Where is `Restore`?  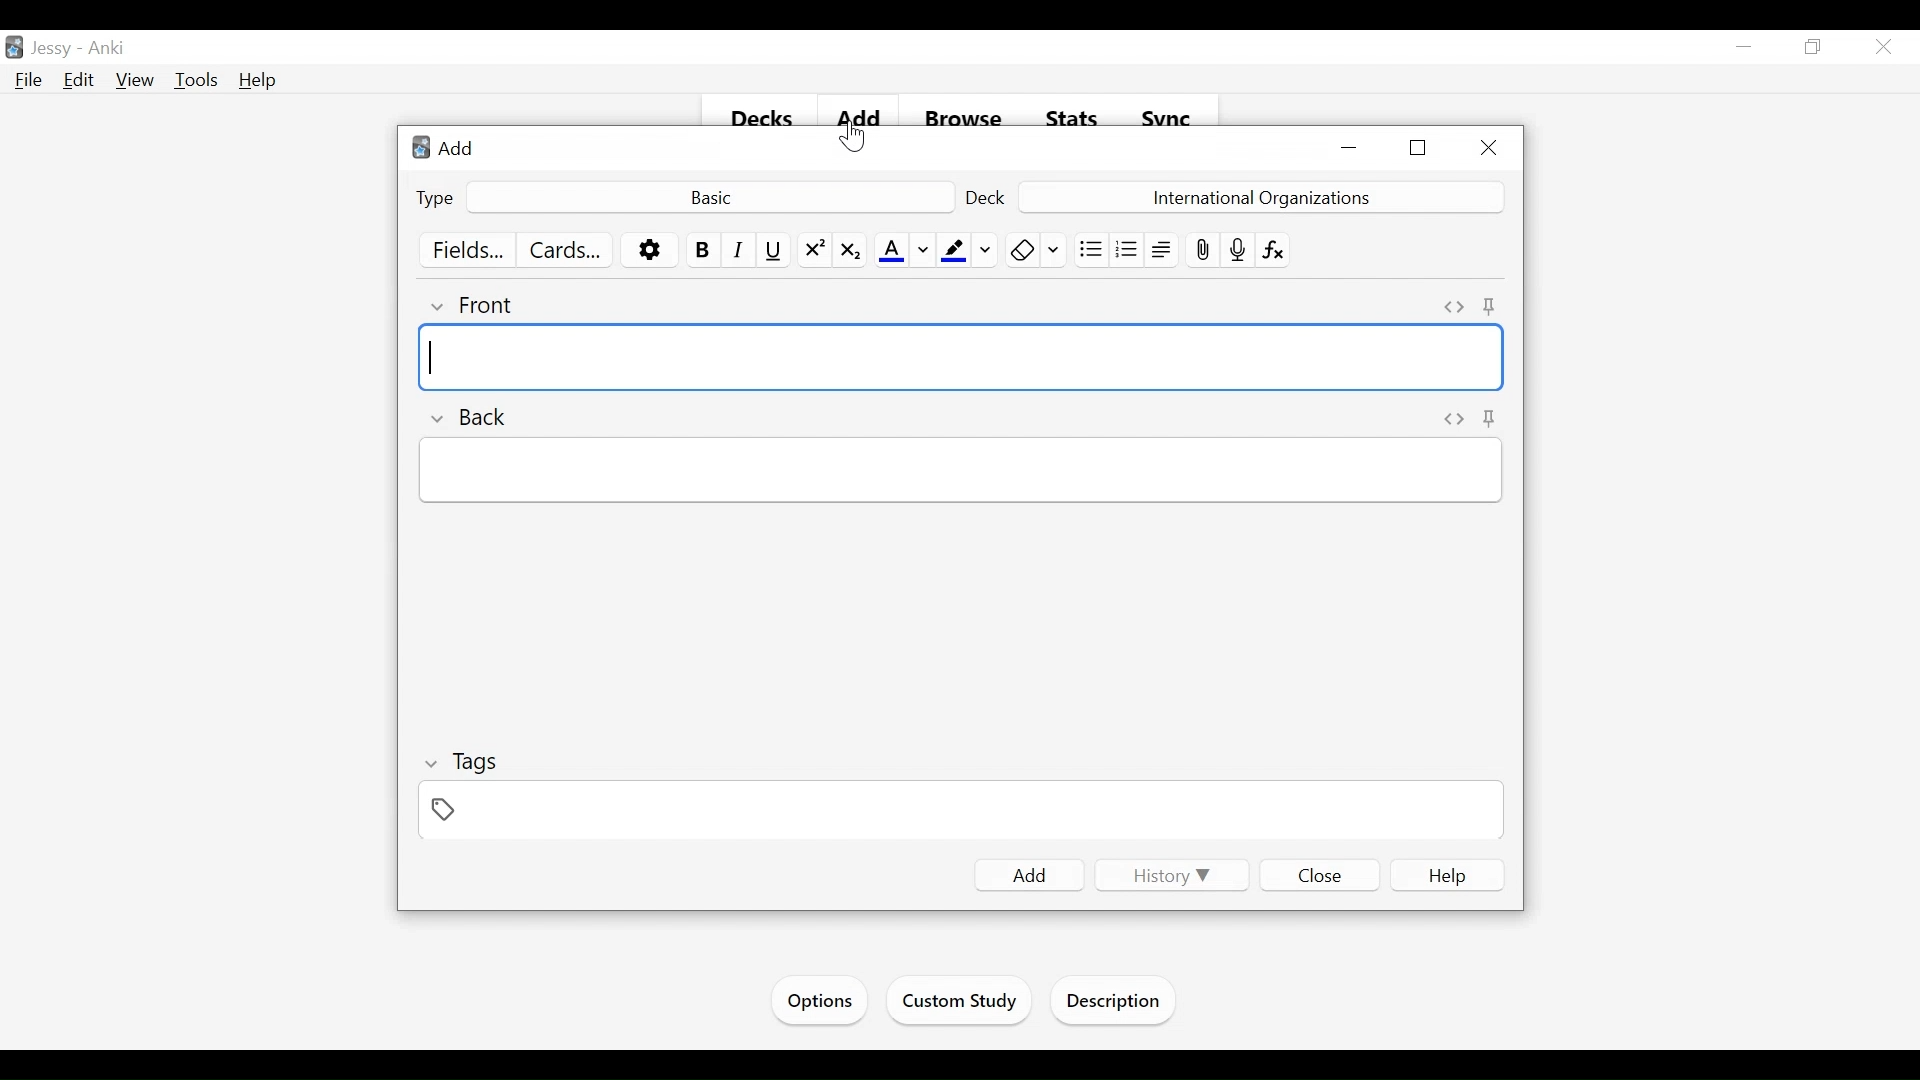 Restore is located at coordinates (1420, 148).